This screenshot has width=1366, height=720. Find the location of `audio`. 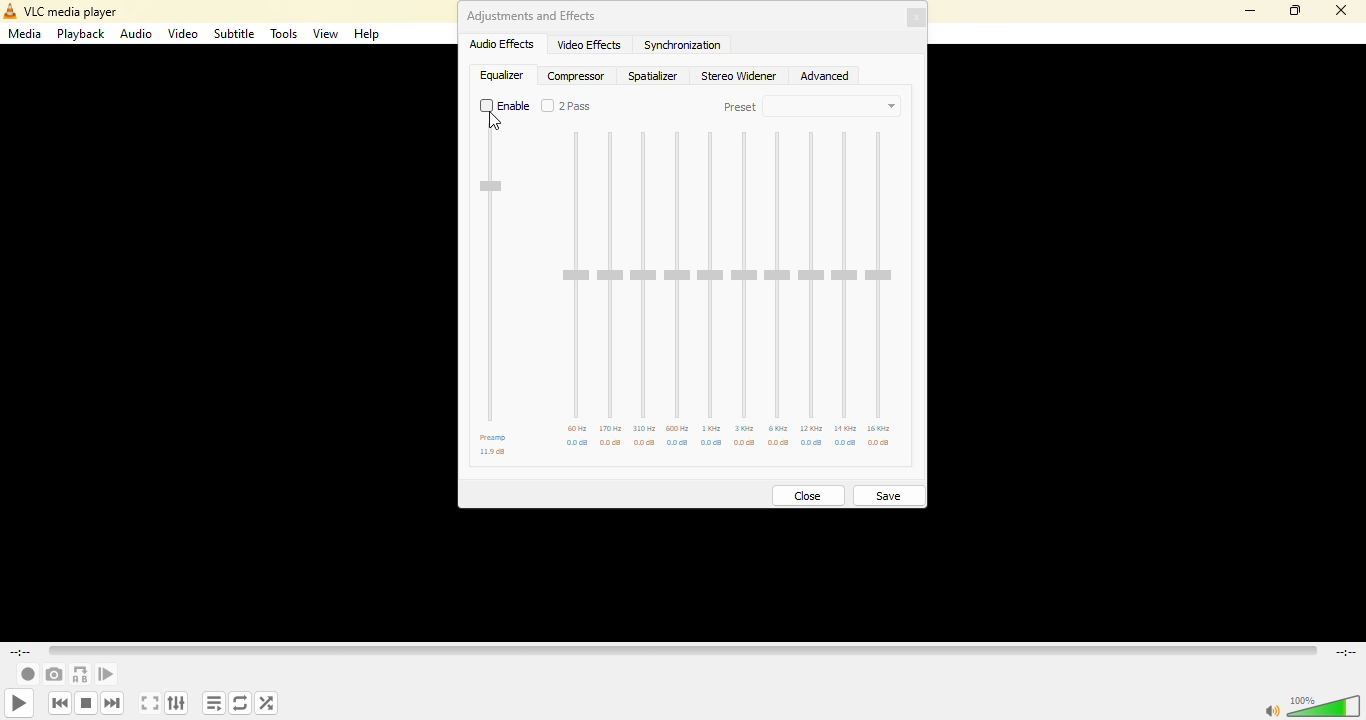

audio is located at coordinates (136, 36).